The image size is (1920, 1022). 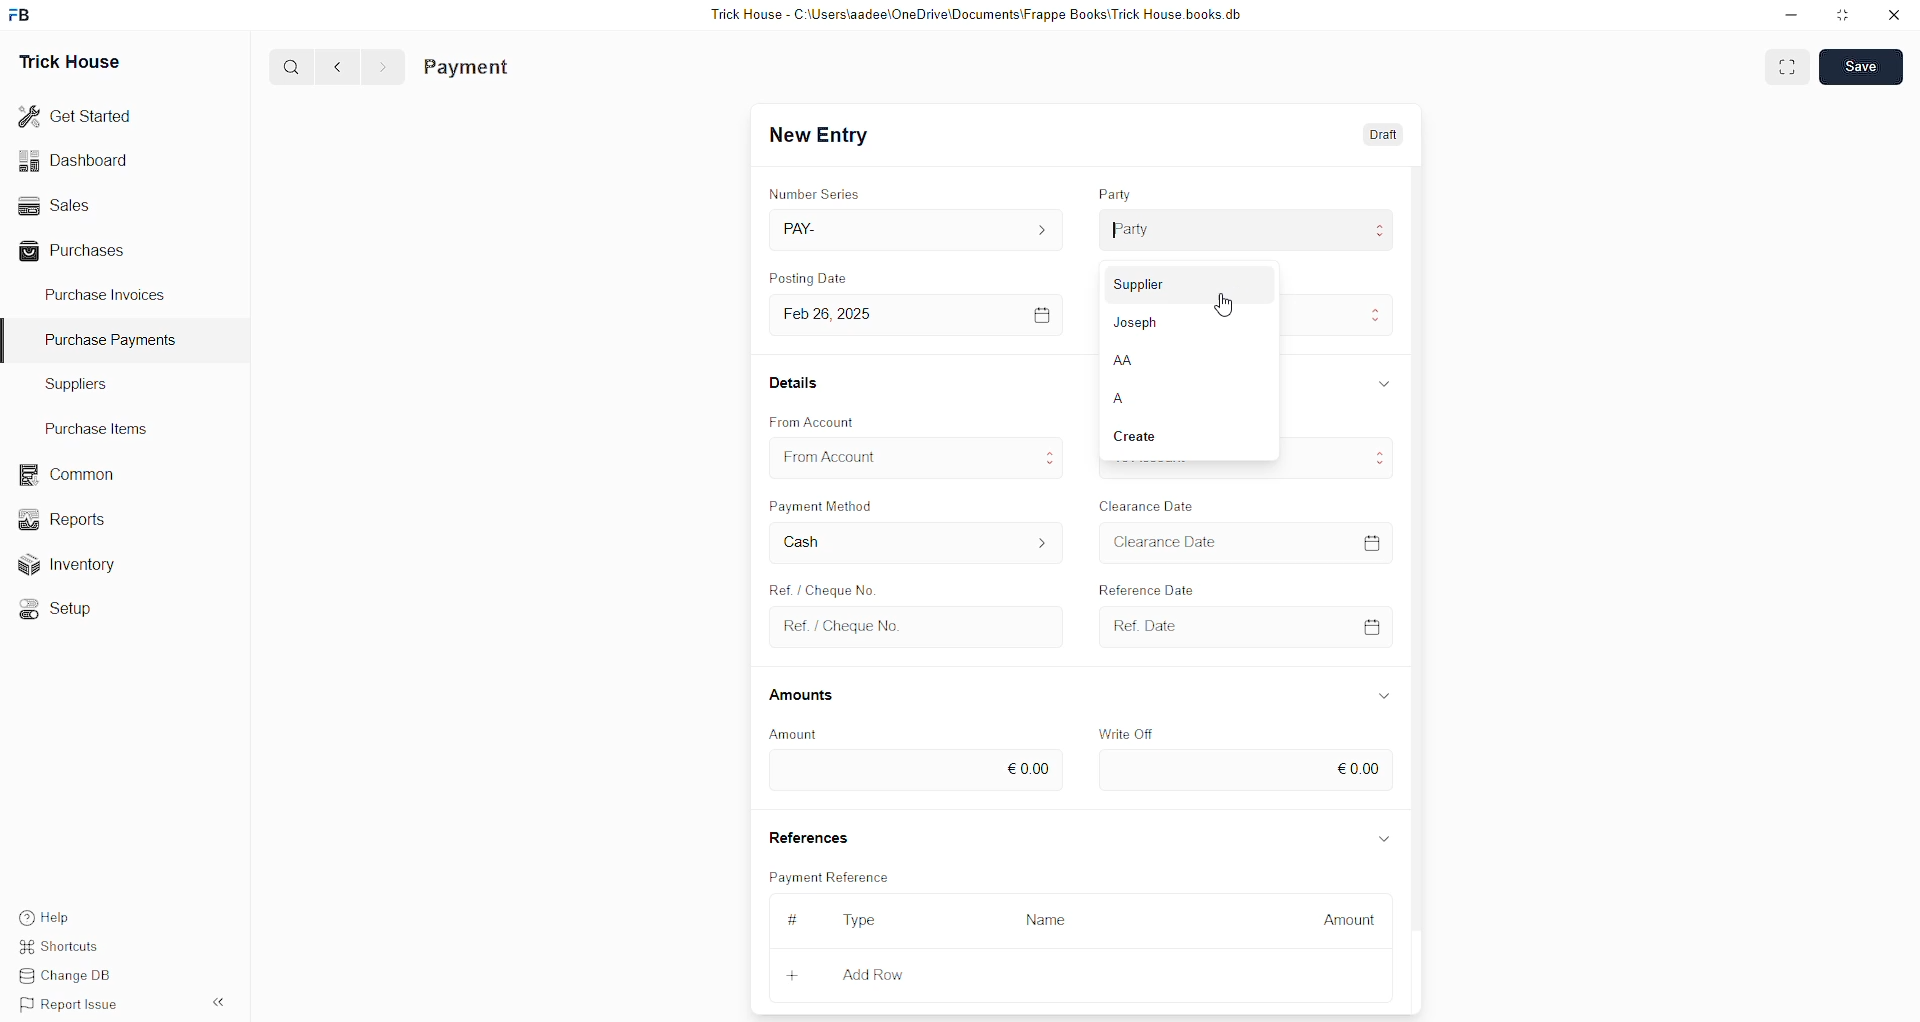 What do you see at coordinates (103, 298) in the screenshot?
I see `Purchase Invoices` at bounding box center [103, 298].